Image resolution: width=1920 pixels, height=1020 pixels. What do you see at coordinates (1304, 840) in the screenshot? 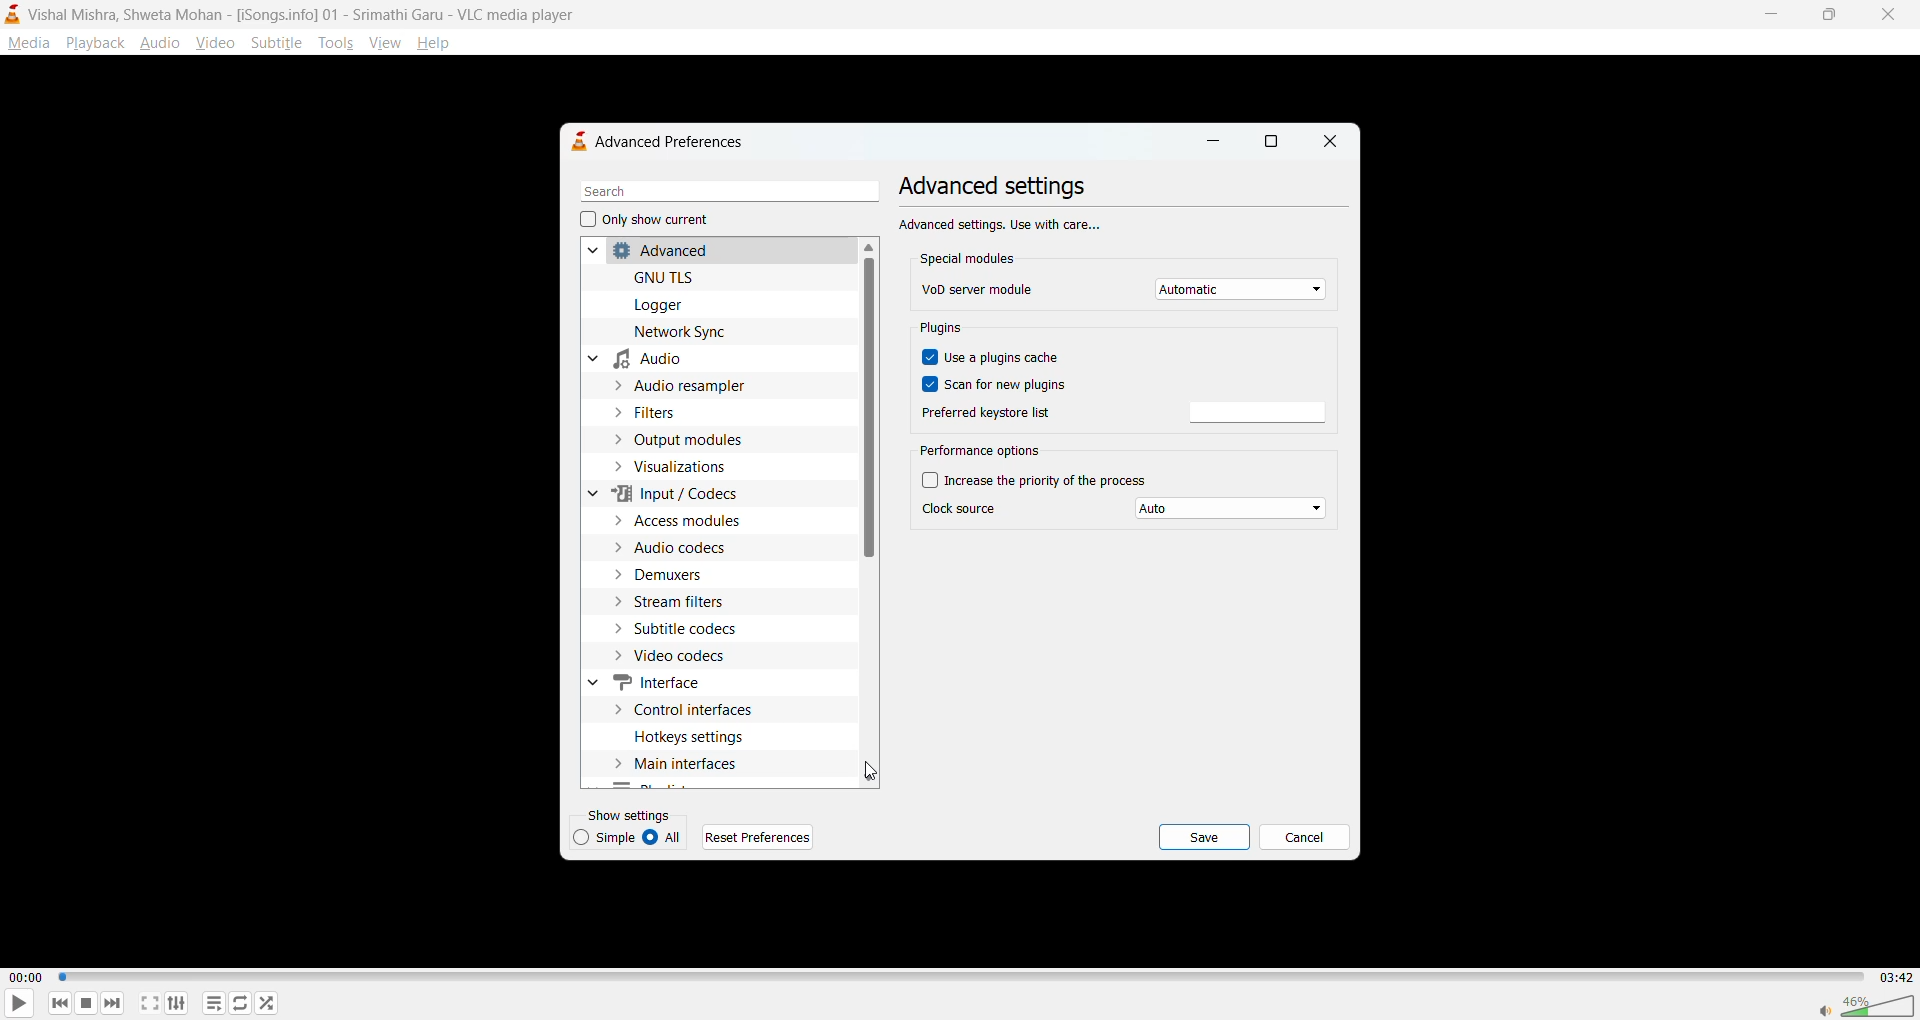
I see `cancel` at bounding box center [1304, 840].